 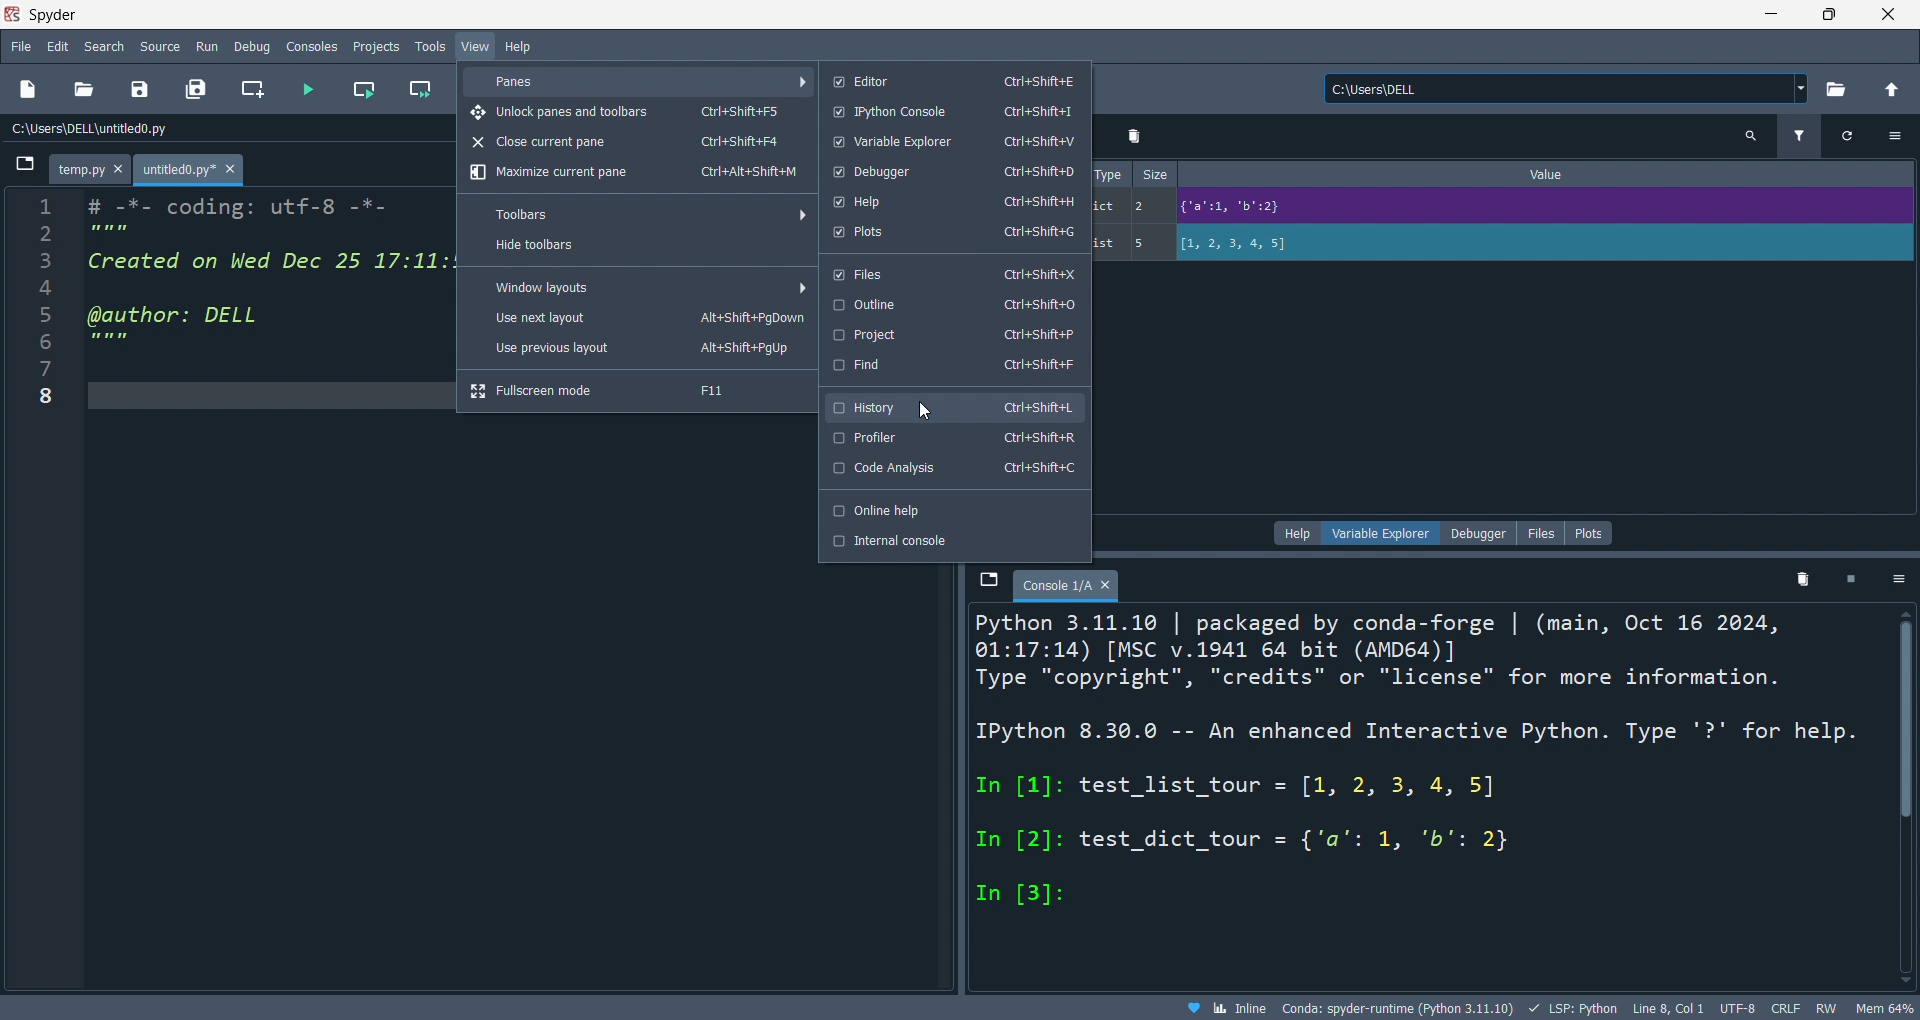 I want to click on dict, so click(x=1108, y=209).